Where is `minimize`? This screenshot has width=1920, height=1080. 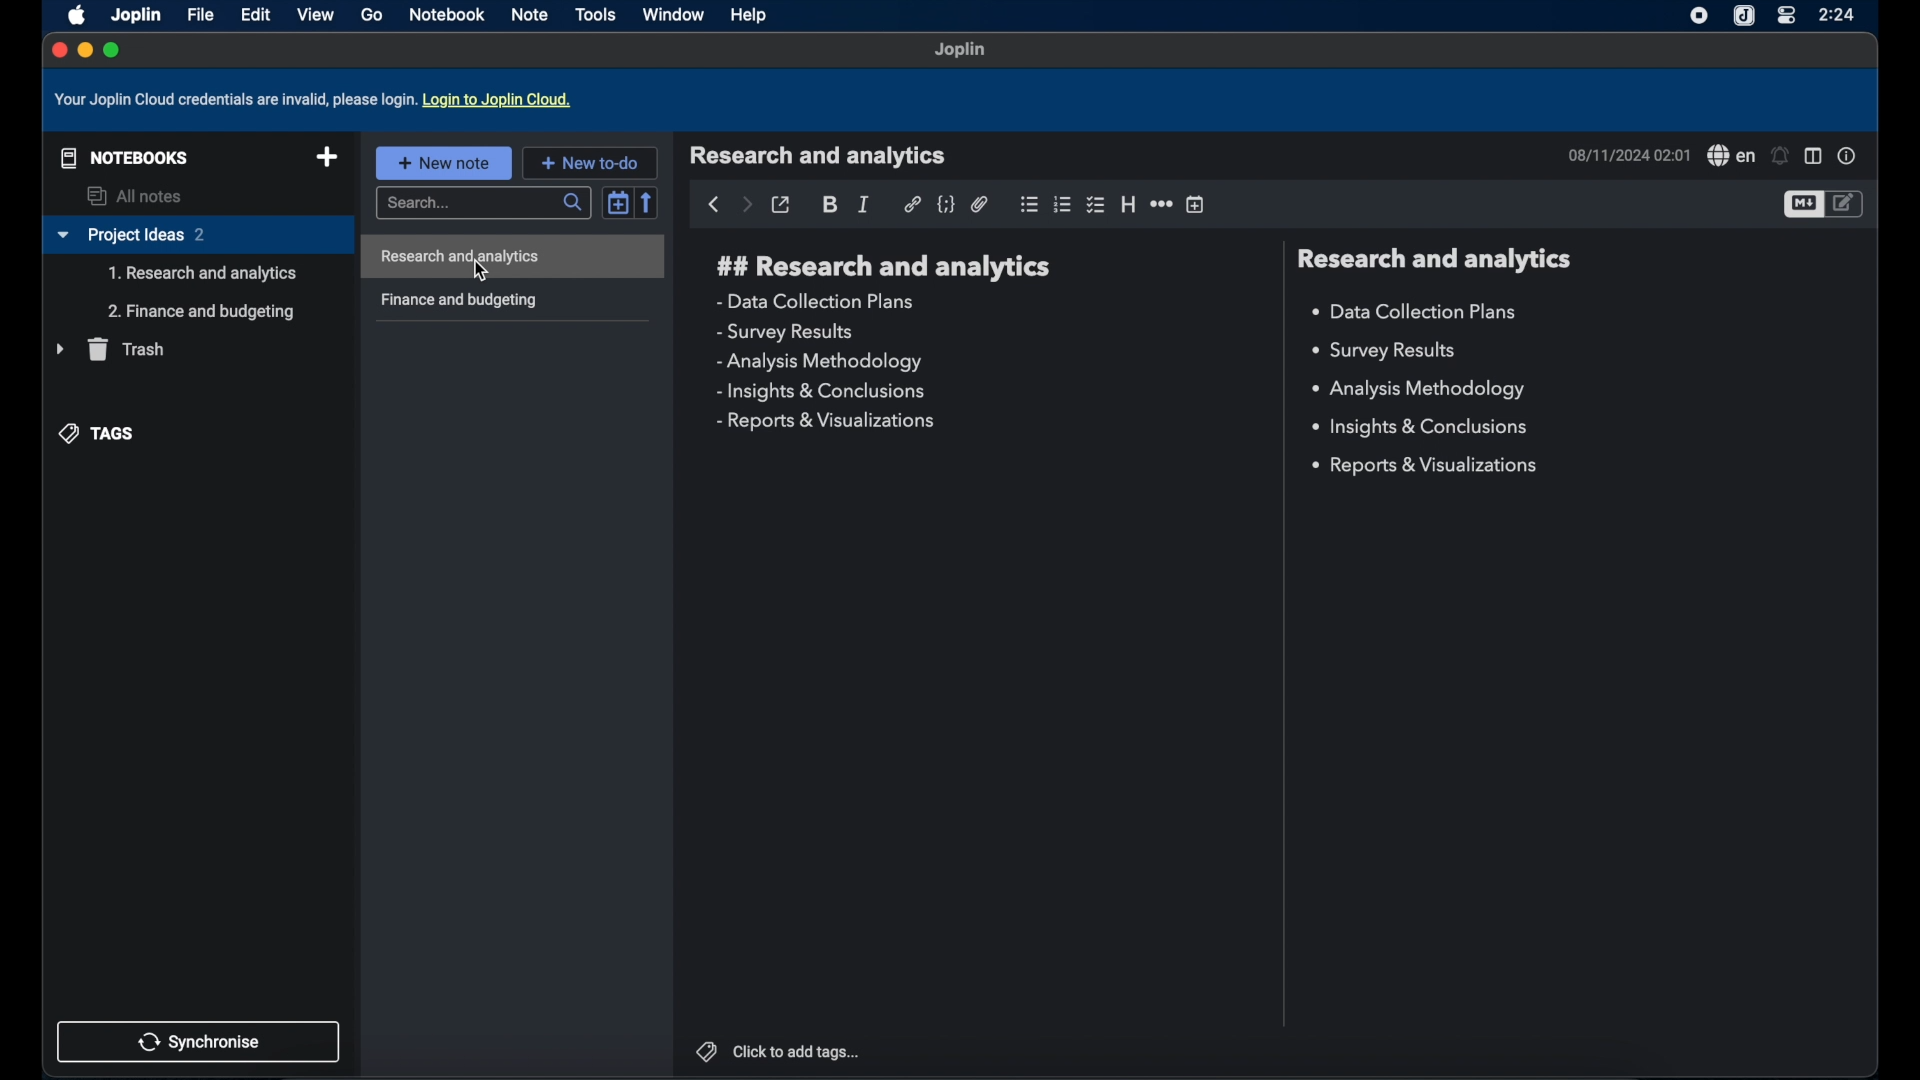 minimize is located at coordinates (84, 51).